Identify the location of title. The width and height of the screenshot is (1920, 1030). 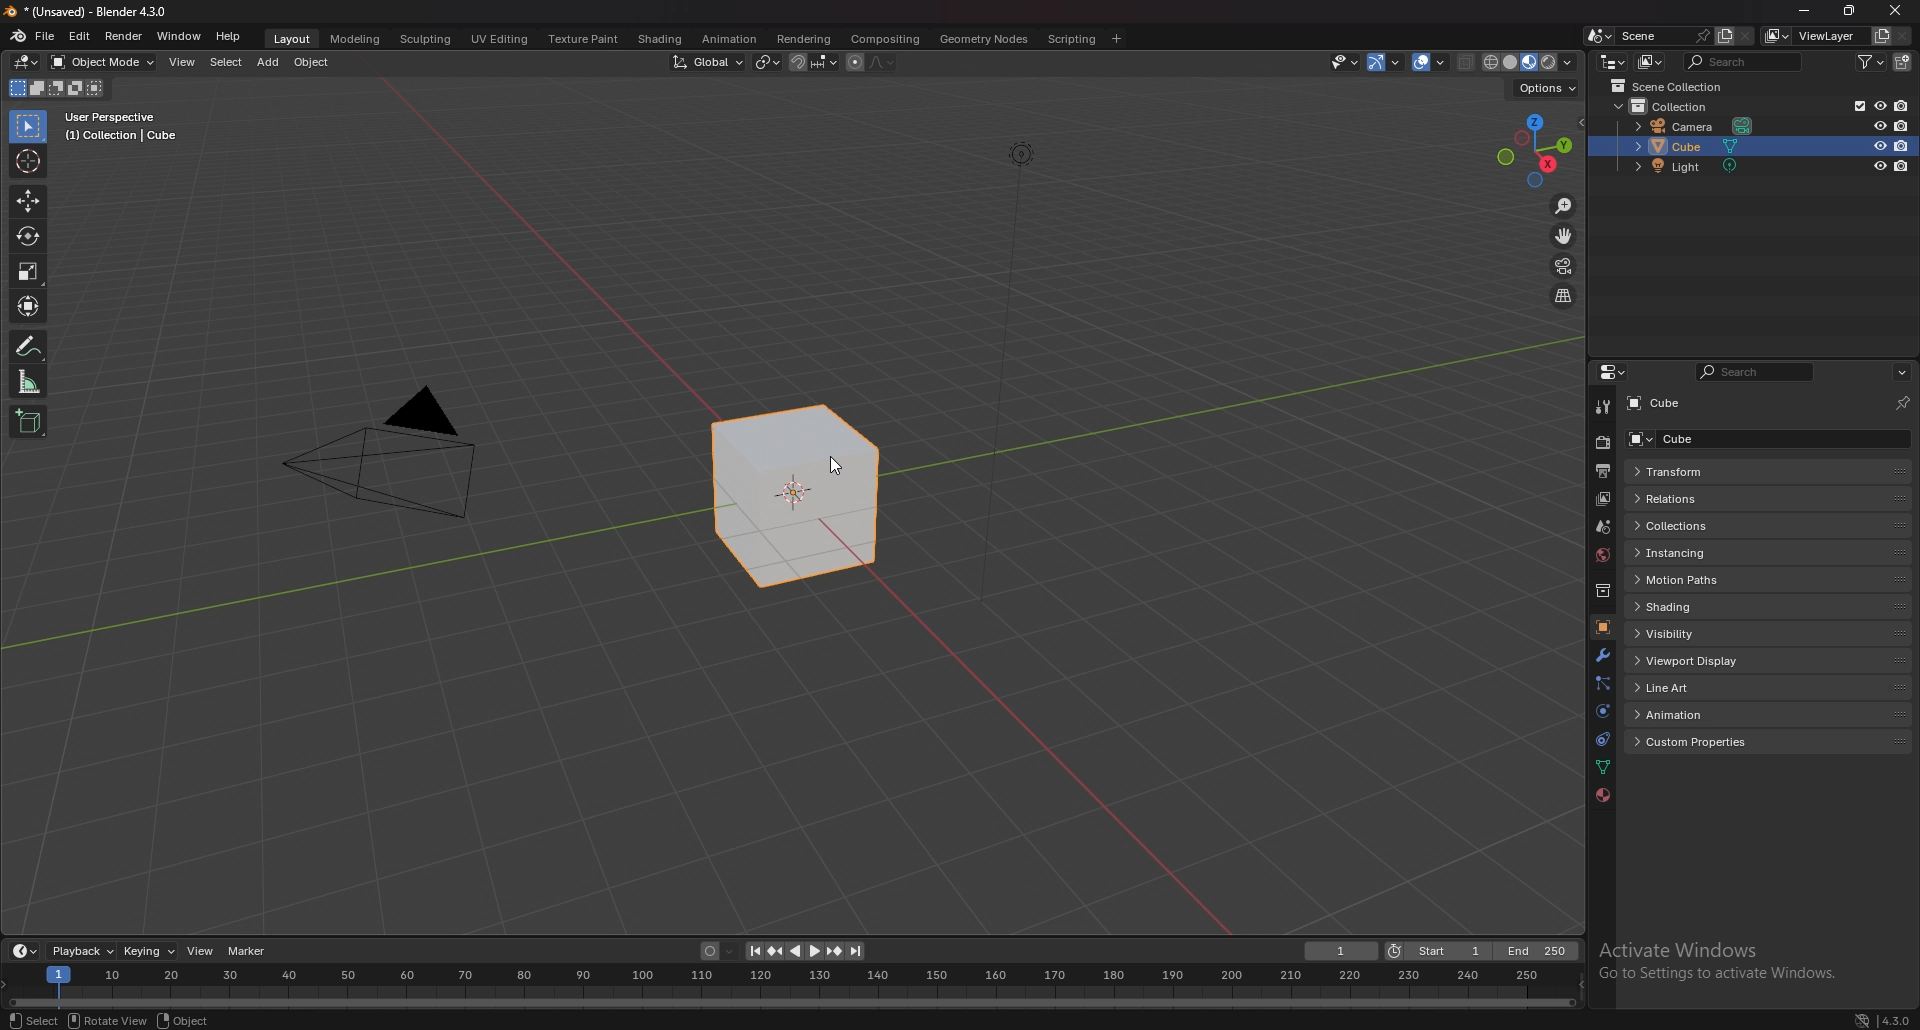
(90, 11).